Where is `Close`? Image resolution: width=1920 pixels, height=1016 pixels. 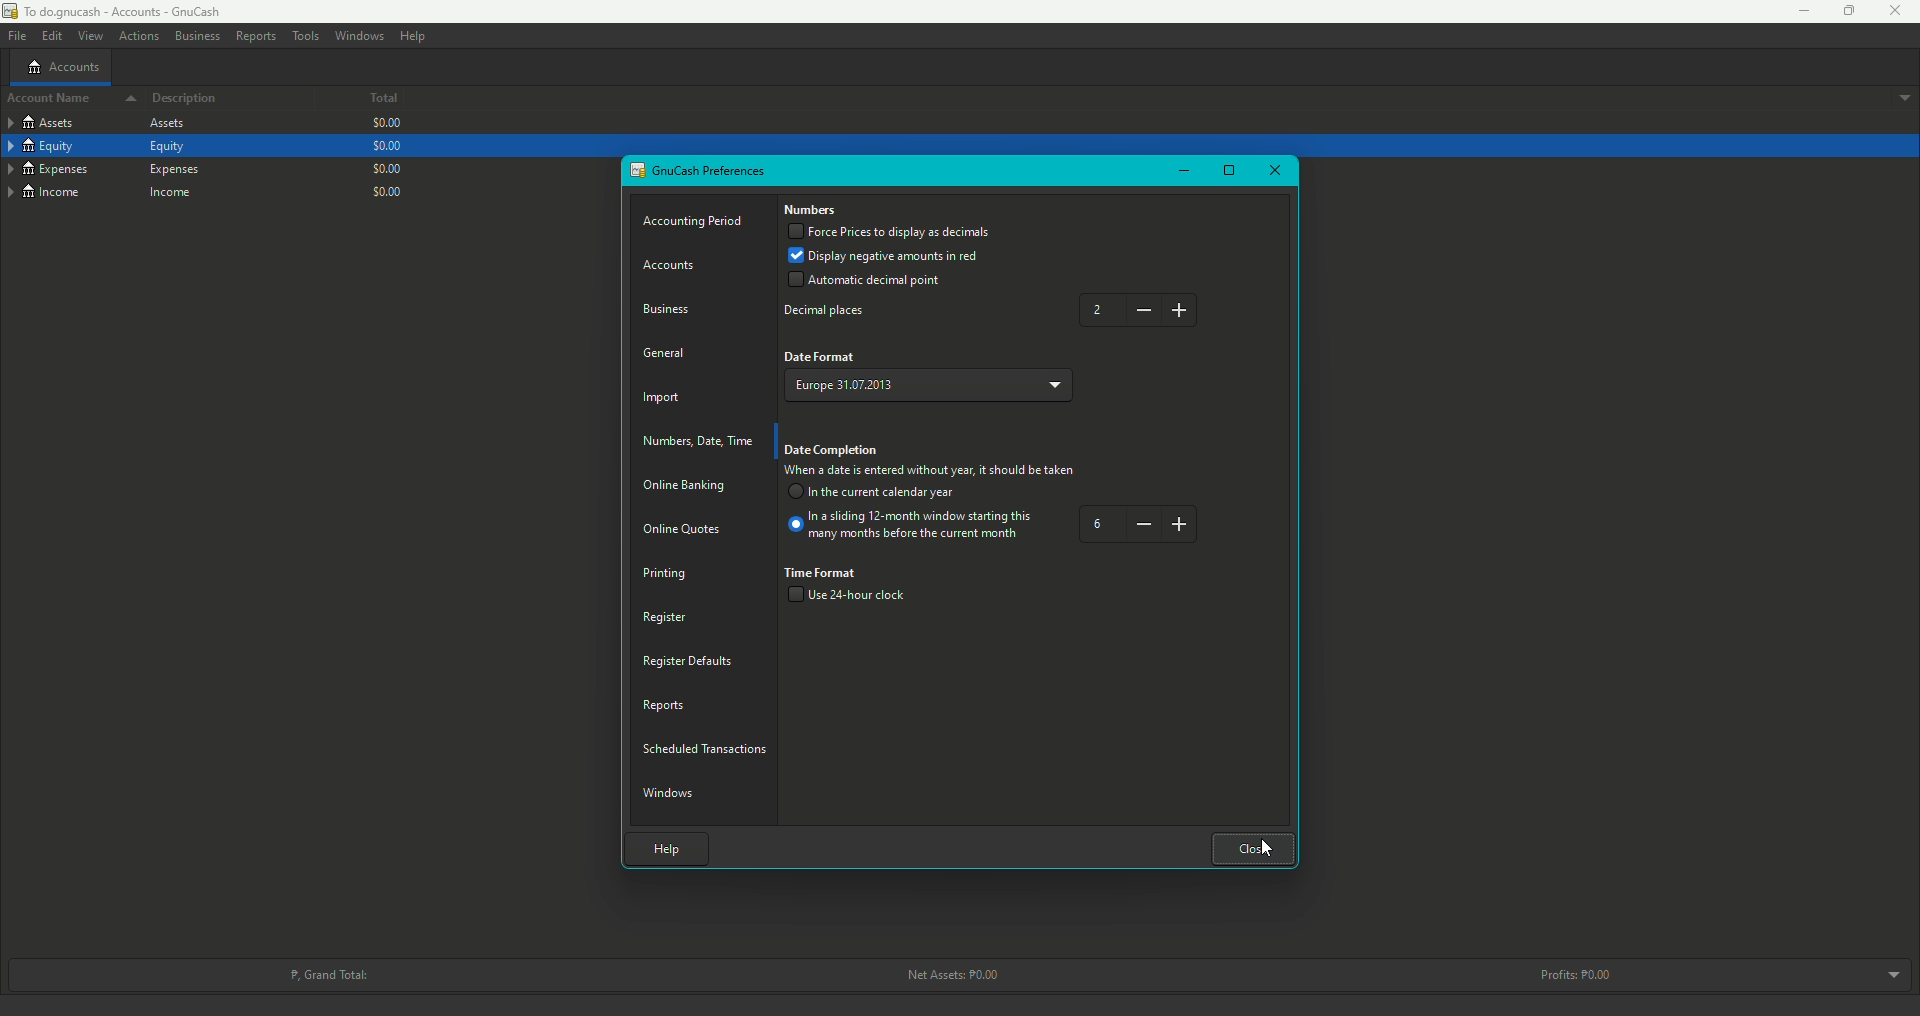 Close is located at coordinates (1896, 12).